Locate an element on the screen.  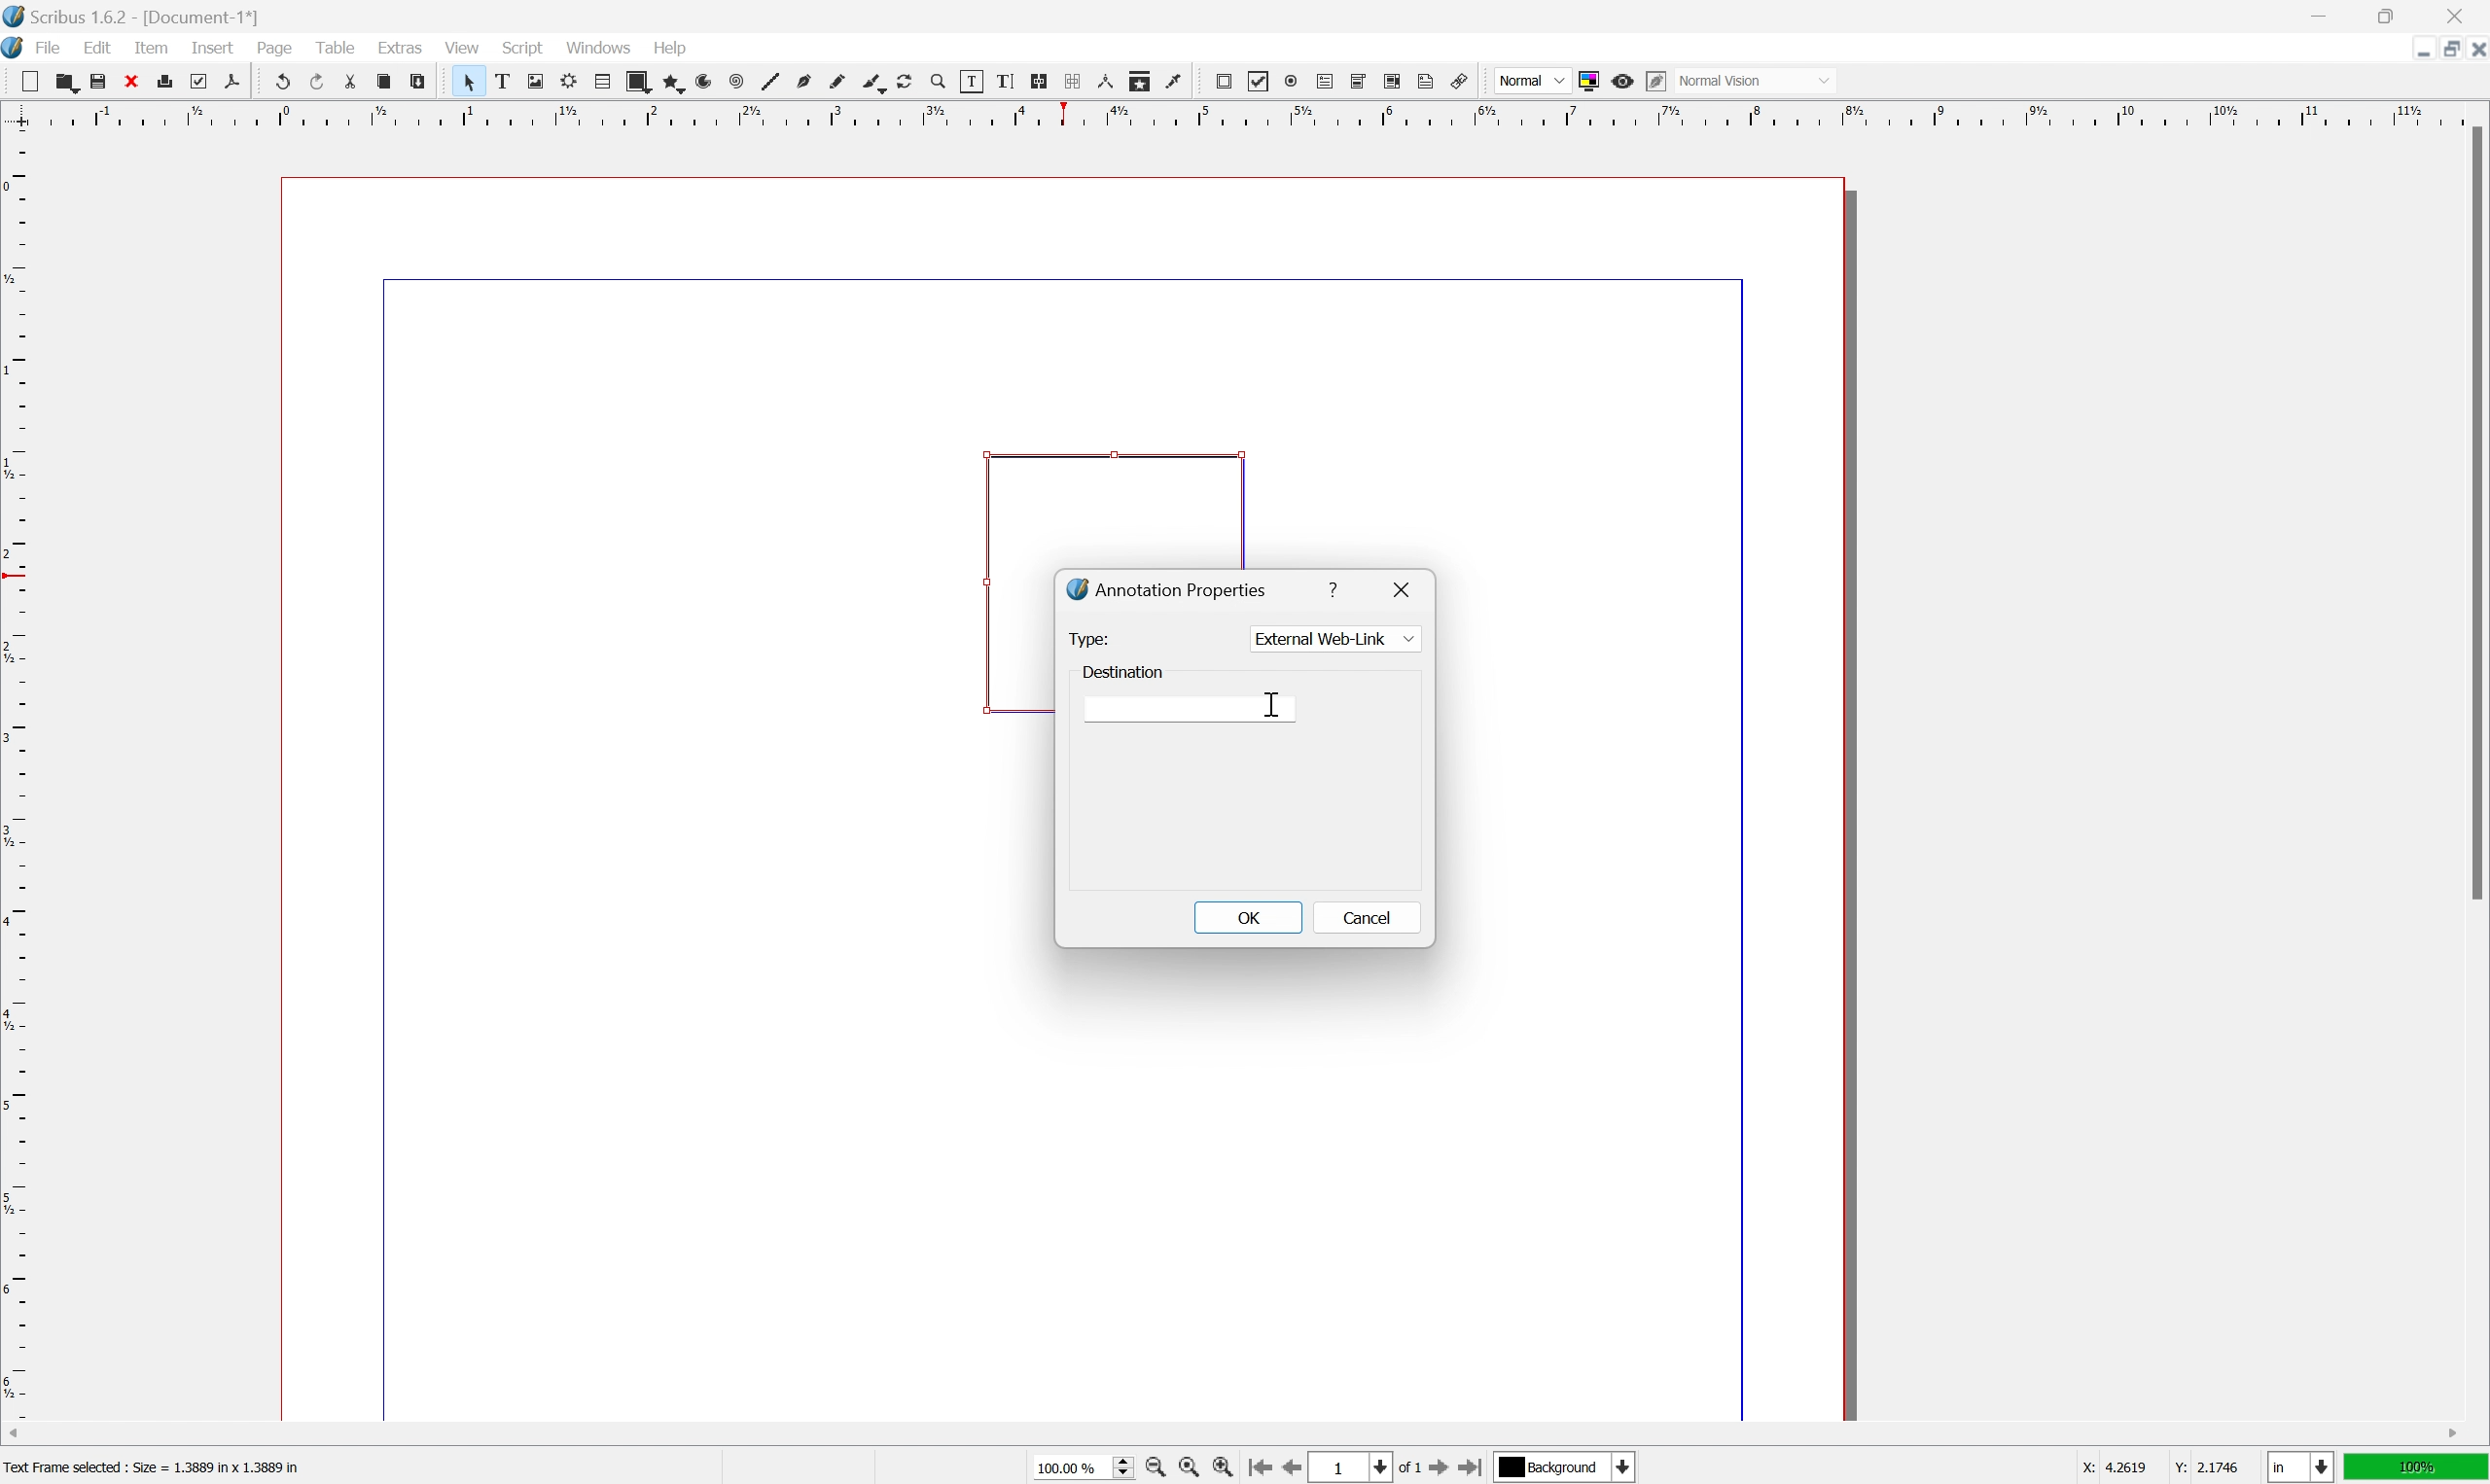
zoom out is located at coordinates (1153, 1468).